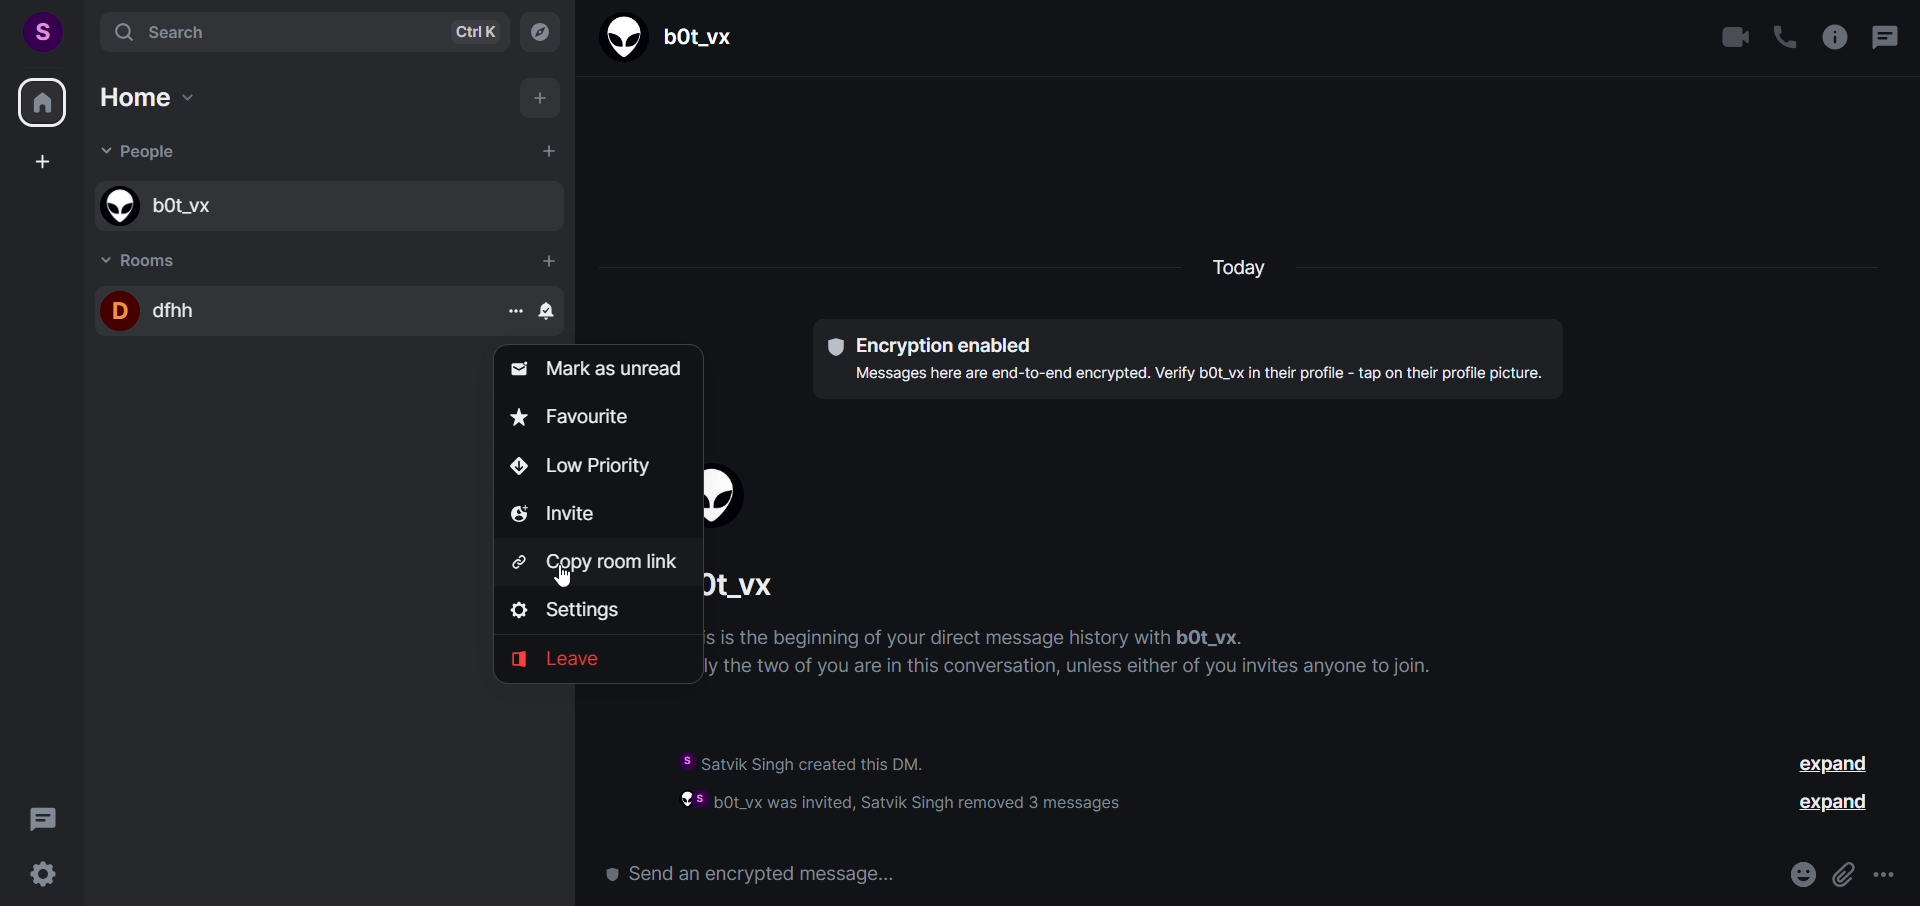 This screenshot has height=906, width=1920. I want to click on people, so click(146, 154).